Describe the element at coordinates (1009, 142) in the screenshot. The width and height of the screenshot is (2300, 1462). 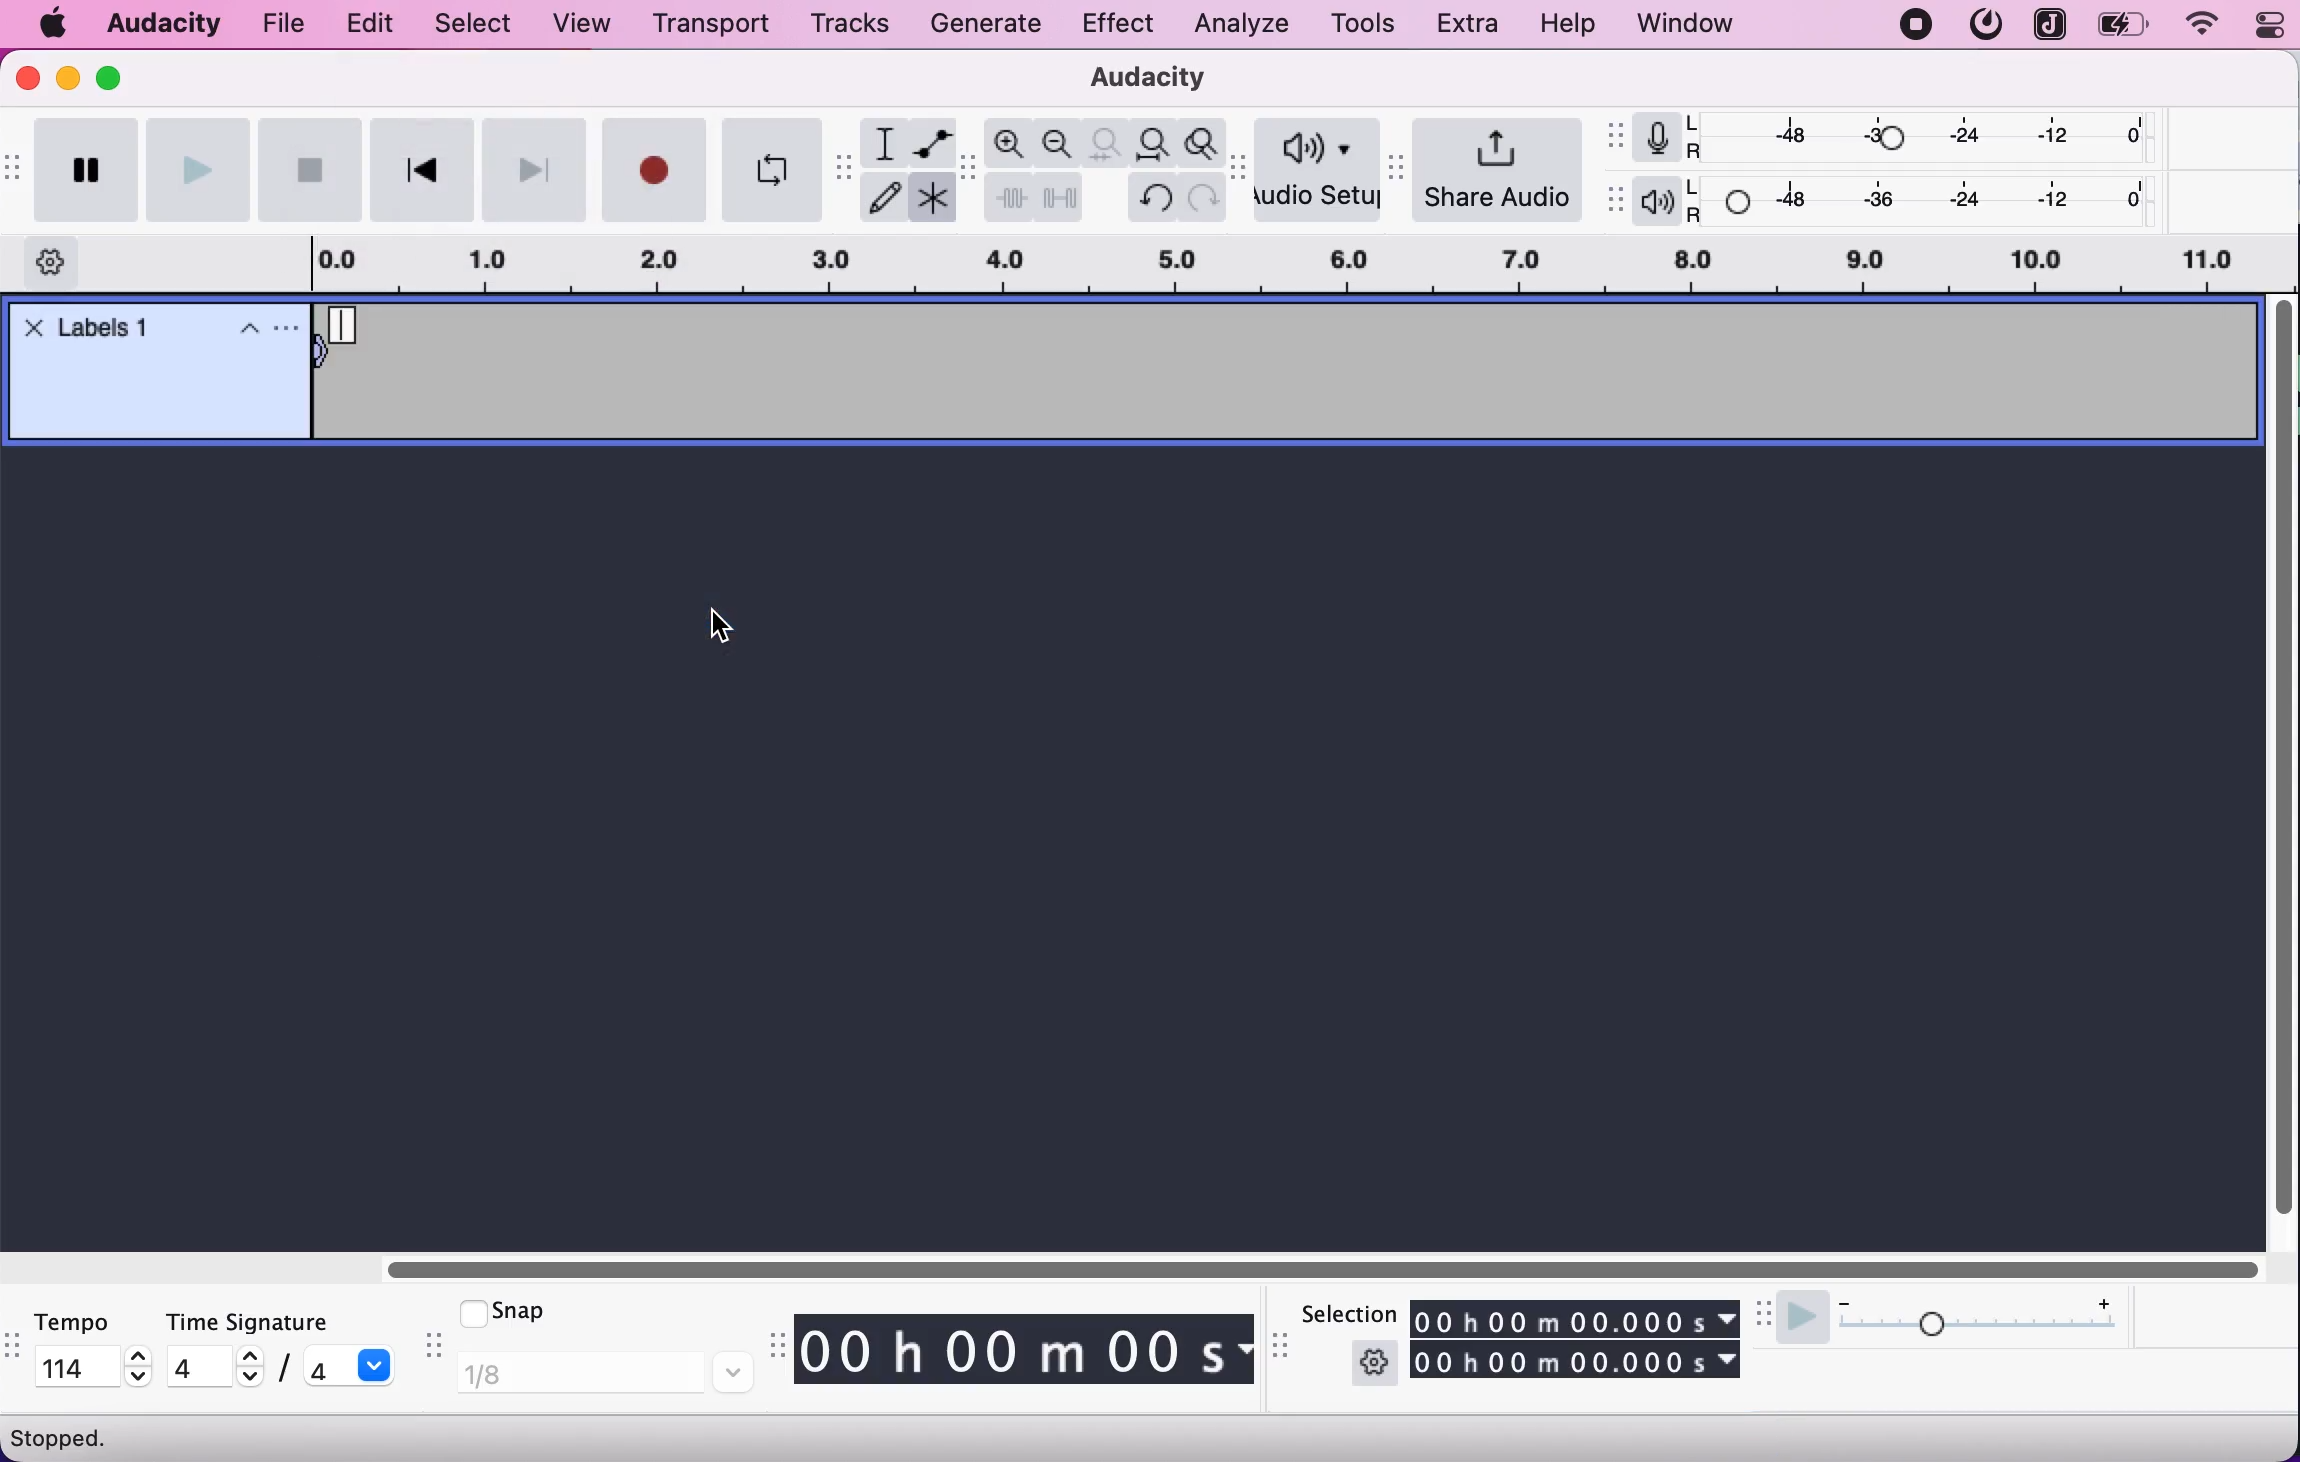
I see `zoom in` at that location.